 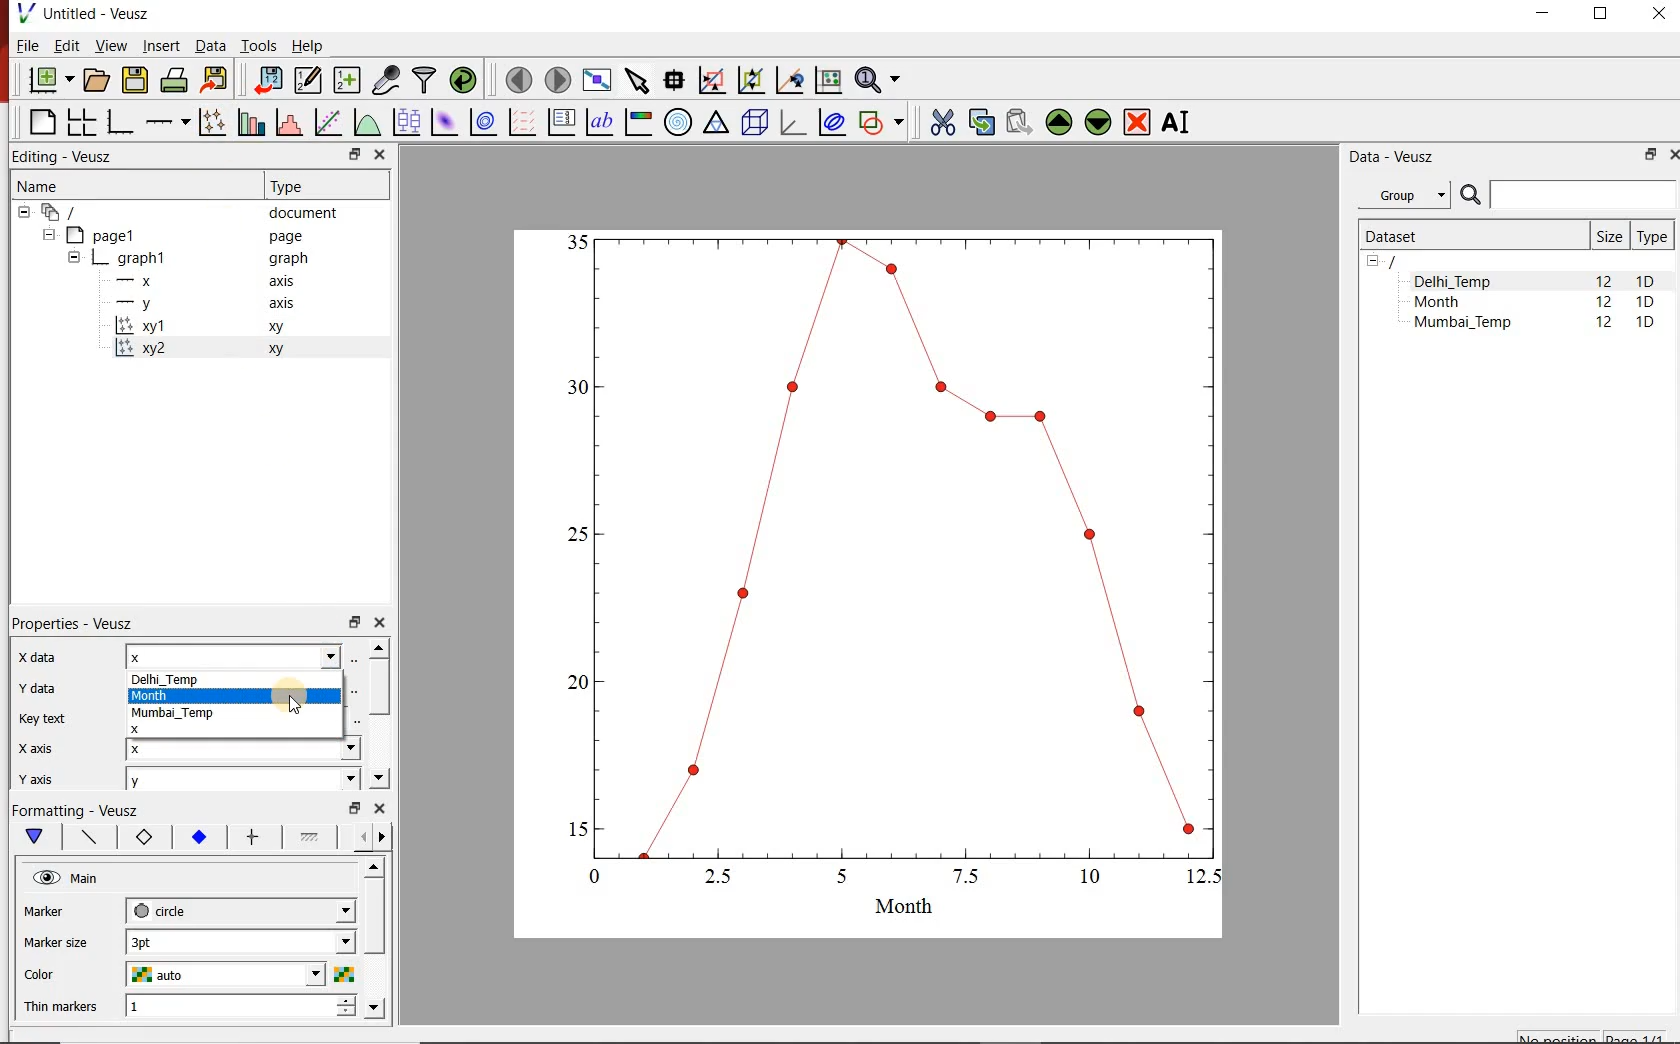 I want to click on Insert, so click(x=160, y=44).